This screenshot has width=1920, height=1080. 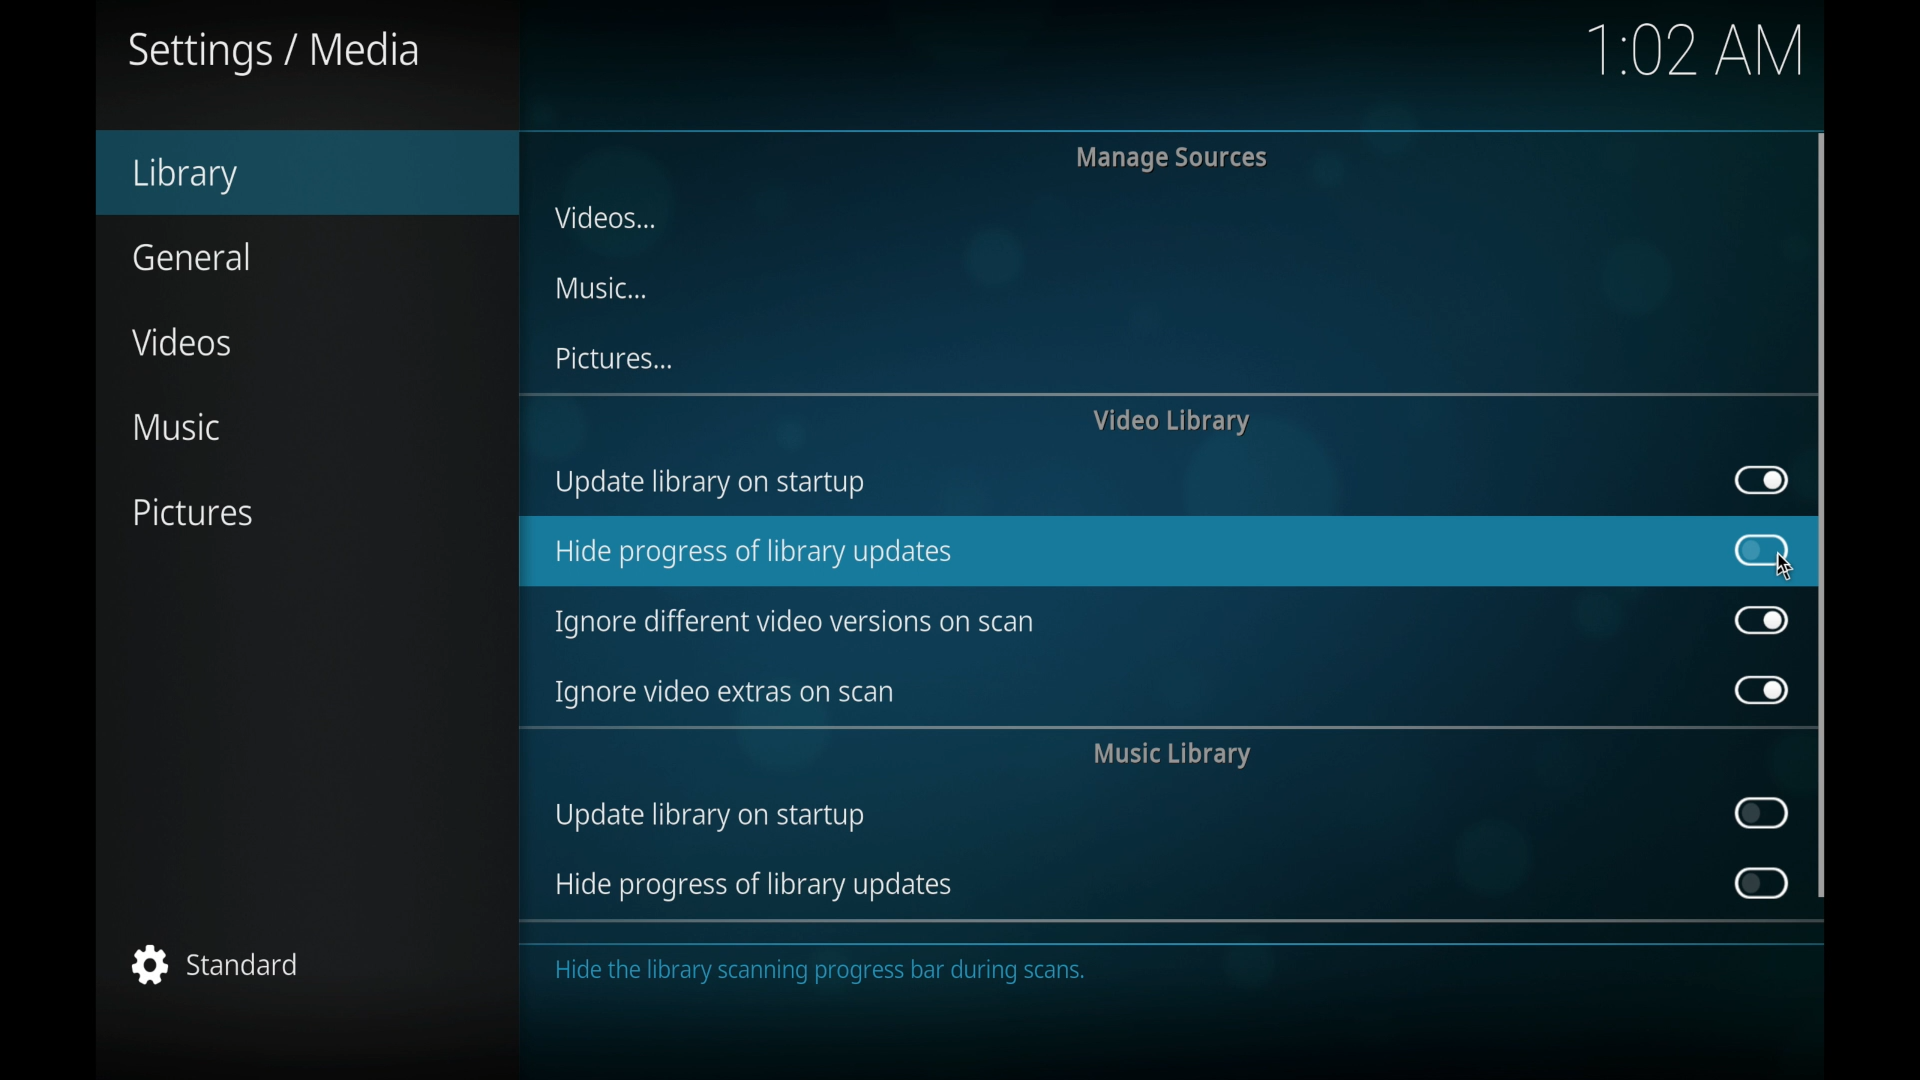 I want to click on pictures, so click(x=192, y=513).